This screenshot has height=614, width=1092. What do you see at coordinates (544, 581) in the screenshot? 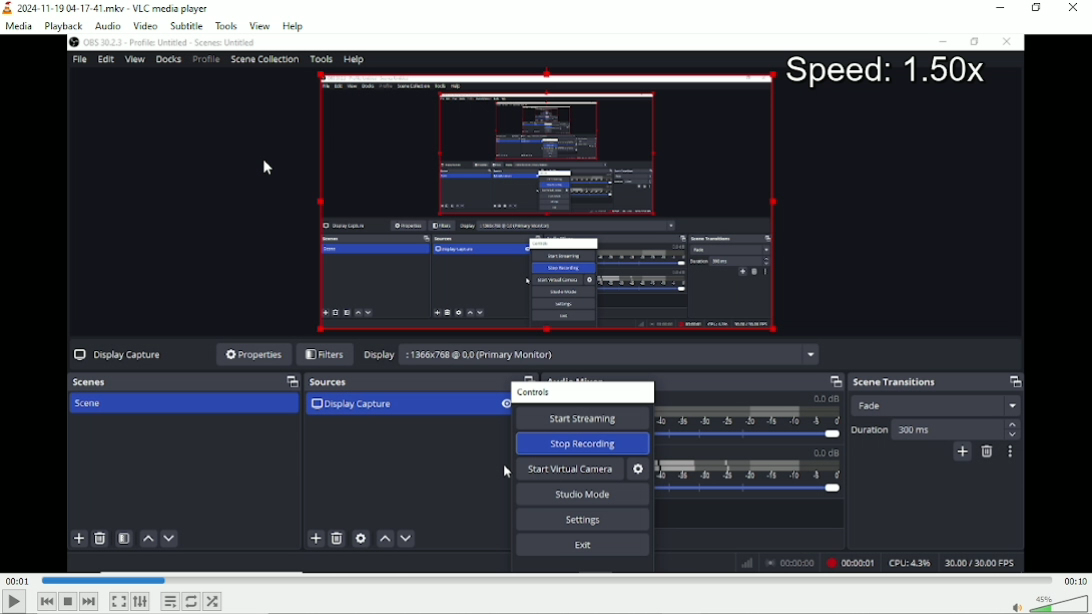
I see `Play duration` at bounding box center [544, 581].